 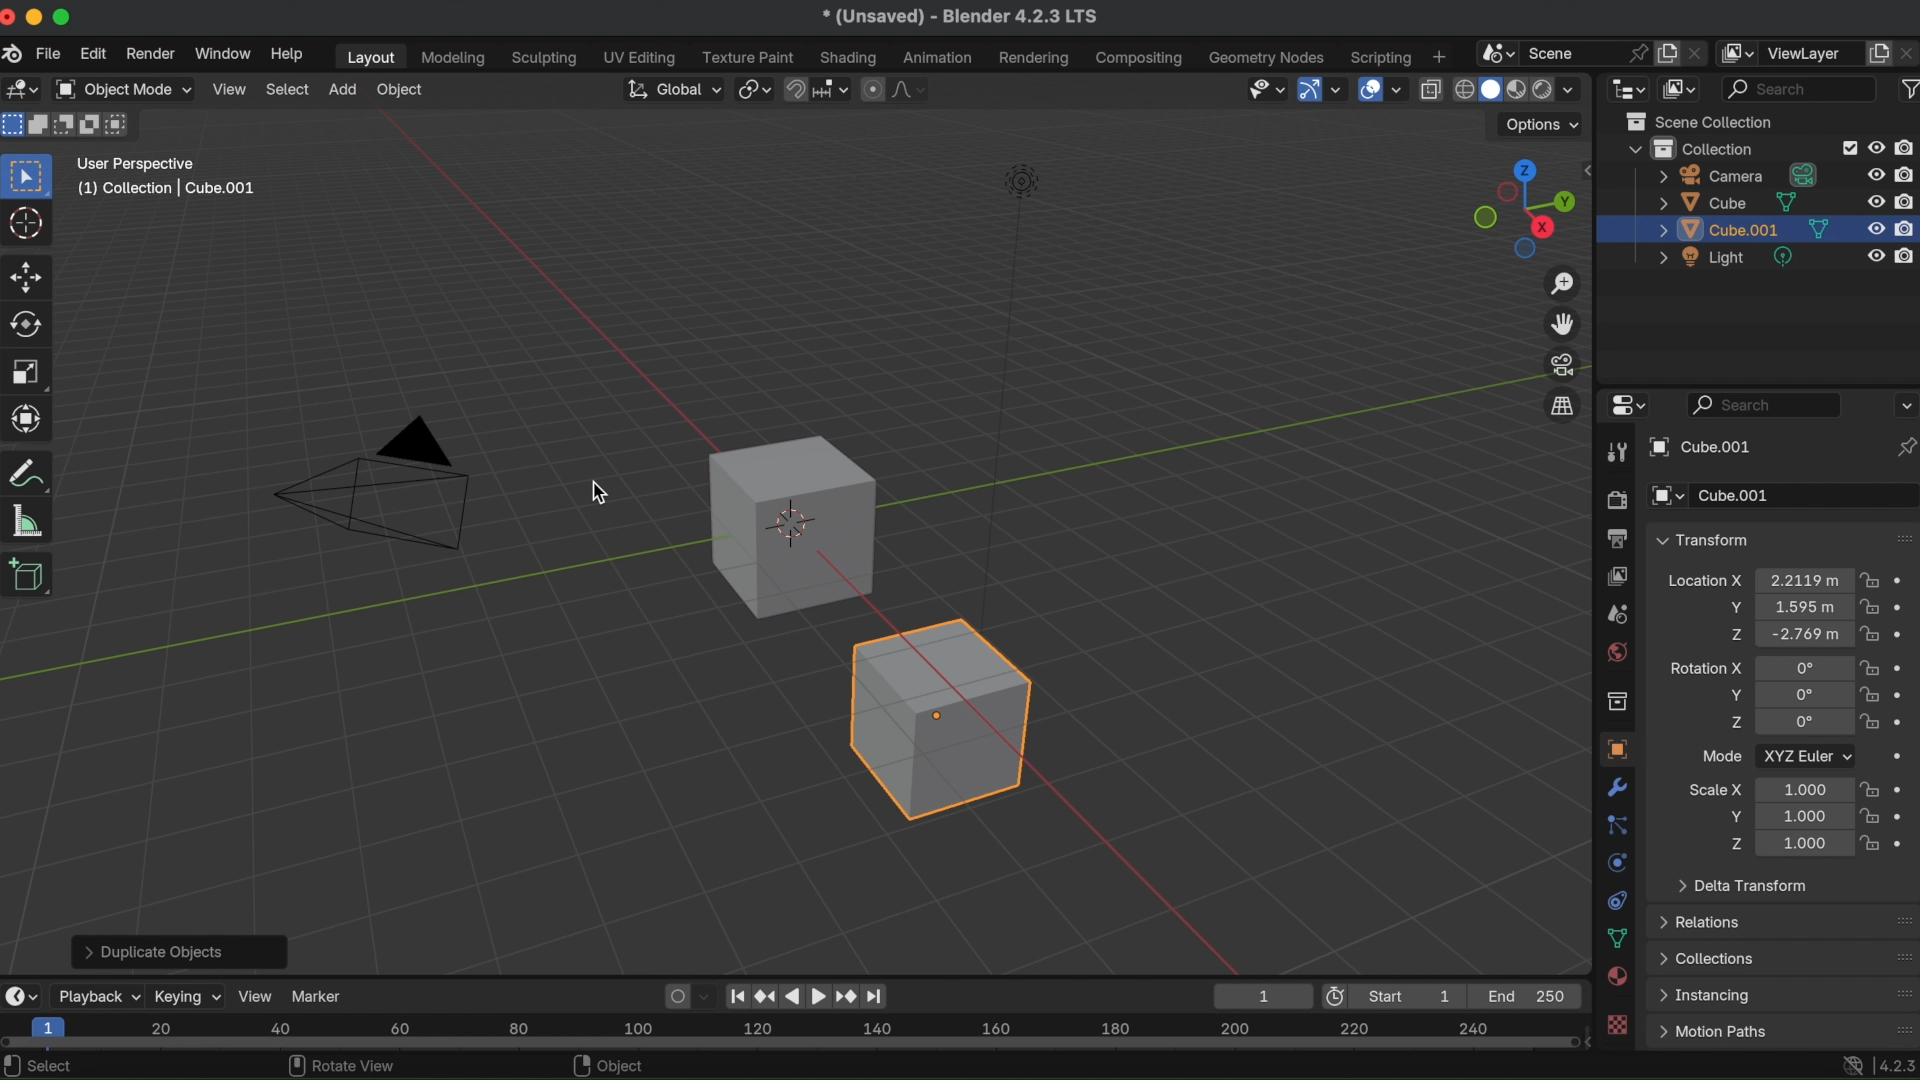 I want to click on scene, so click(x=1616, y=614).